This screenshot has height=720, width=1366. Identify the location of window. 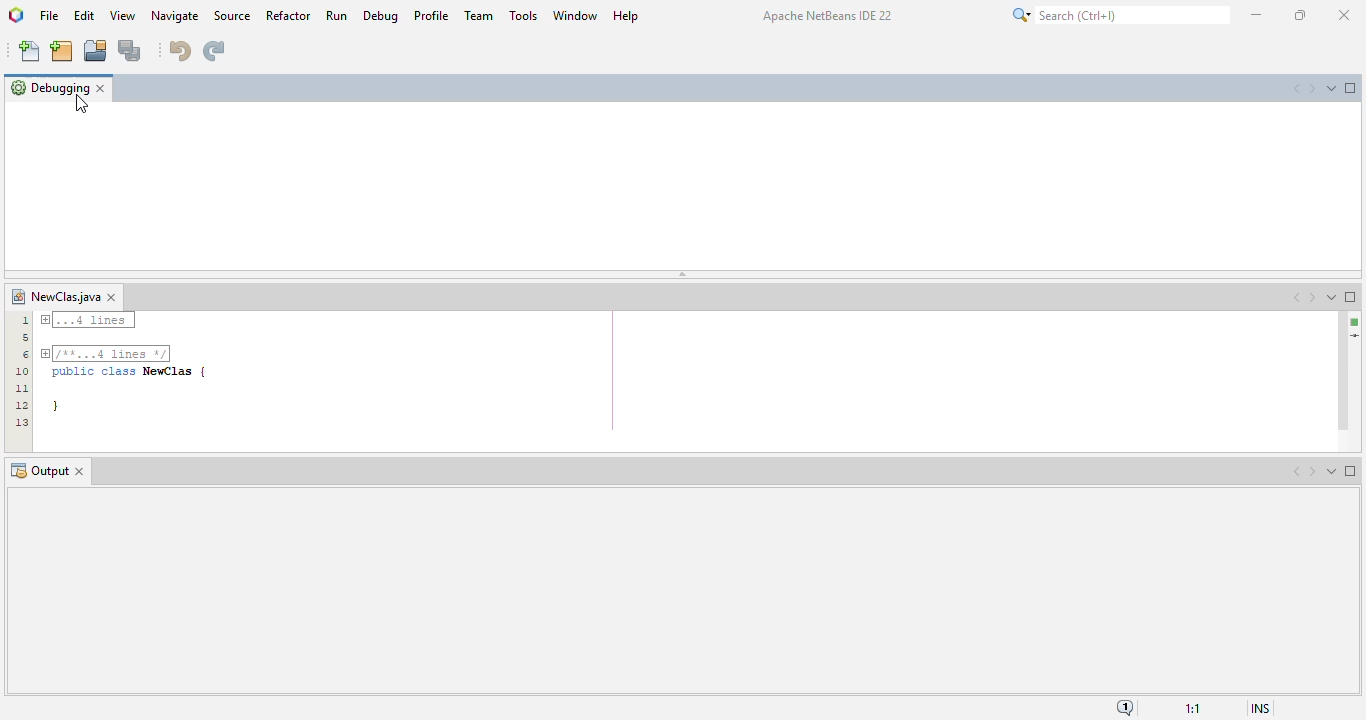
(575, 14).